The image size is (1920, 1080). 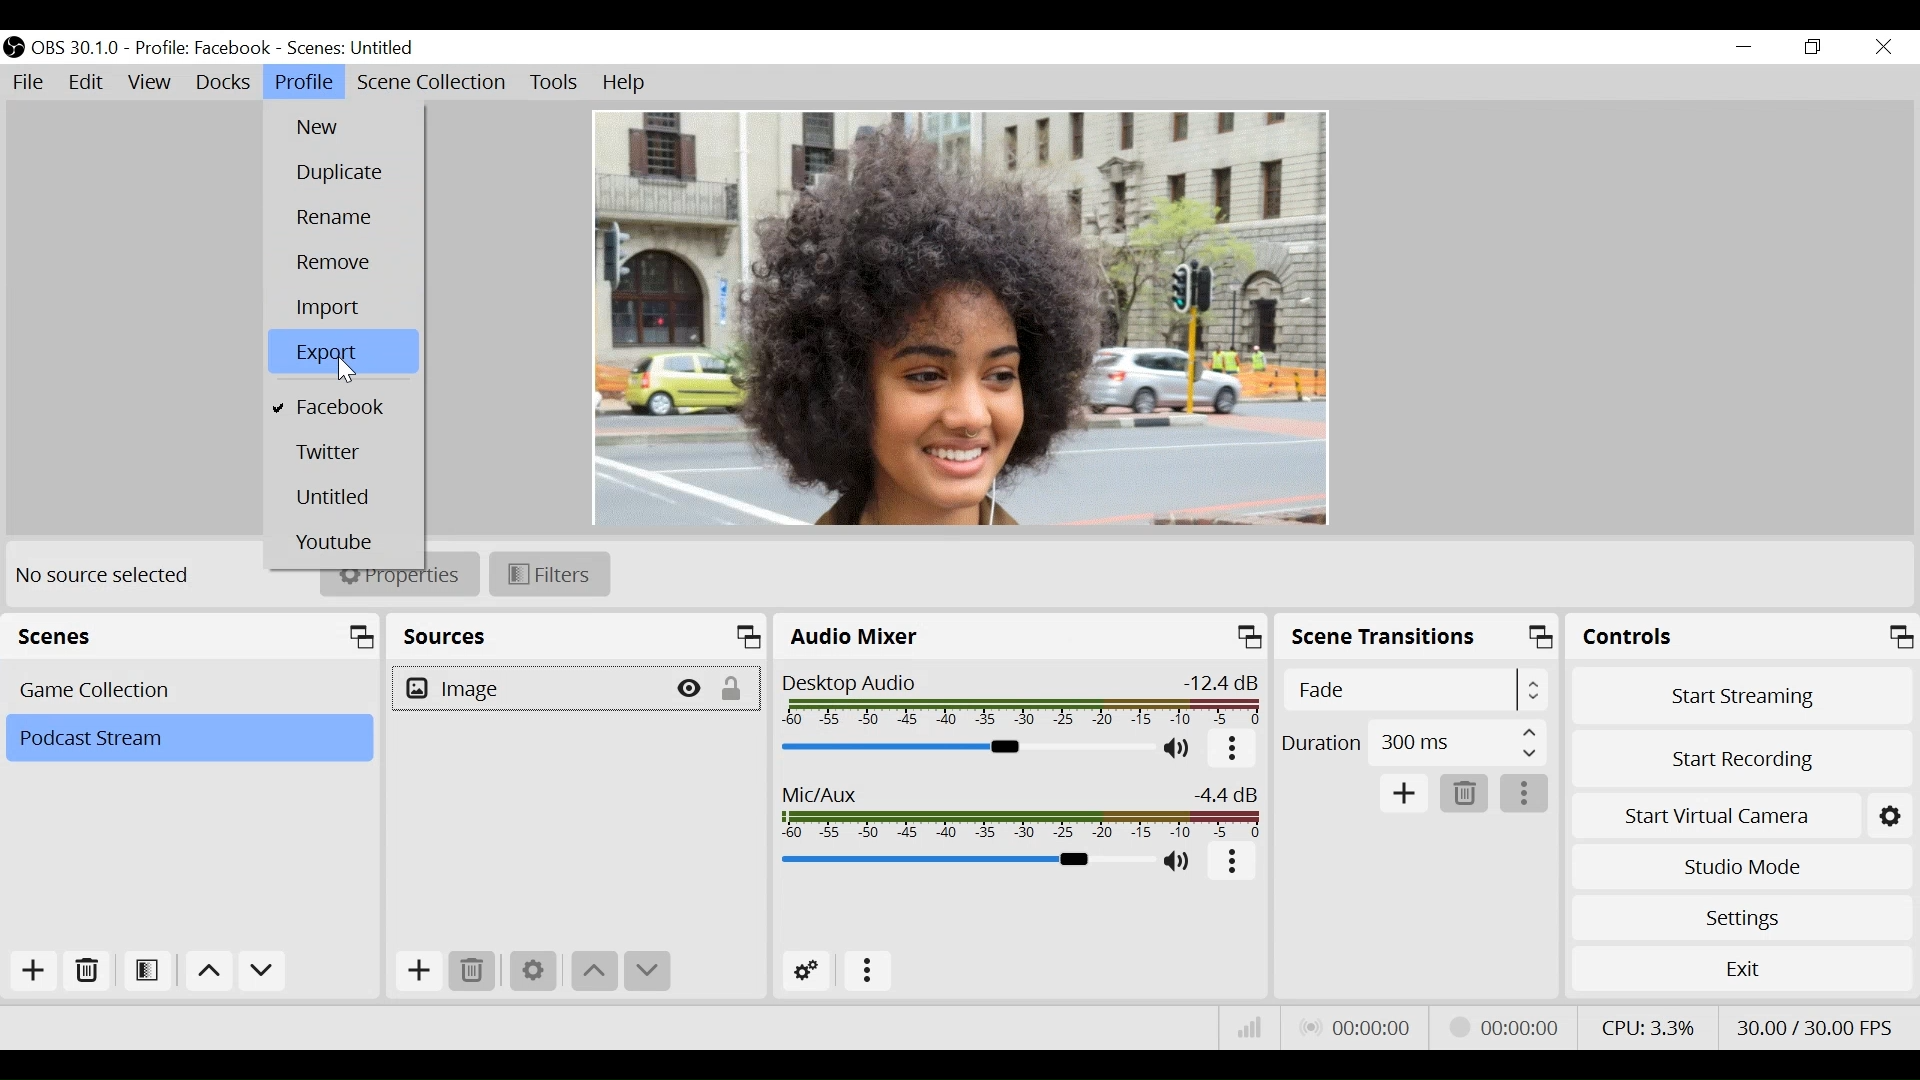 What do you see at coordinates (1415, 692) in the screenshot?
I see `Select Scene Transition` at bounding box center [1415, 692].